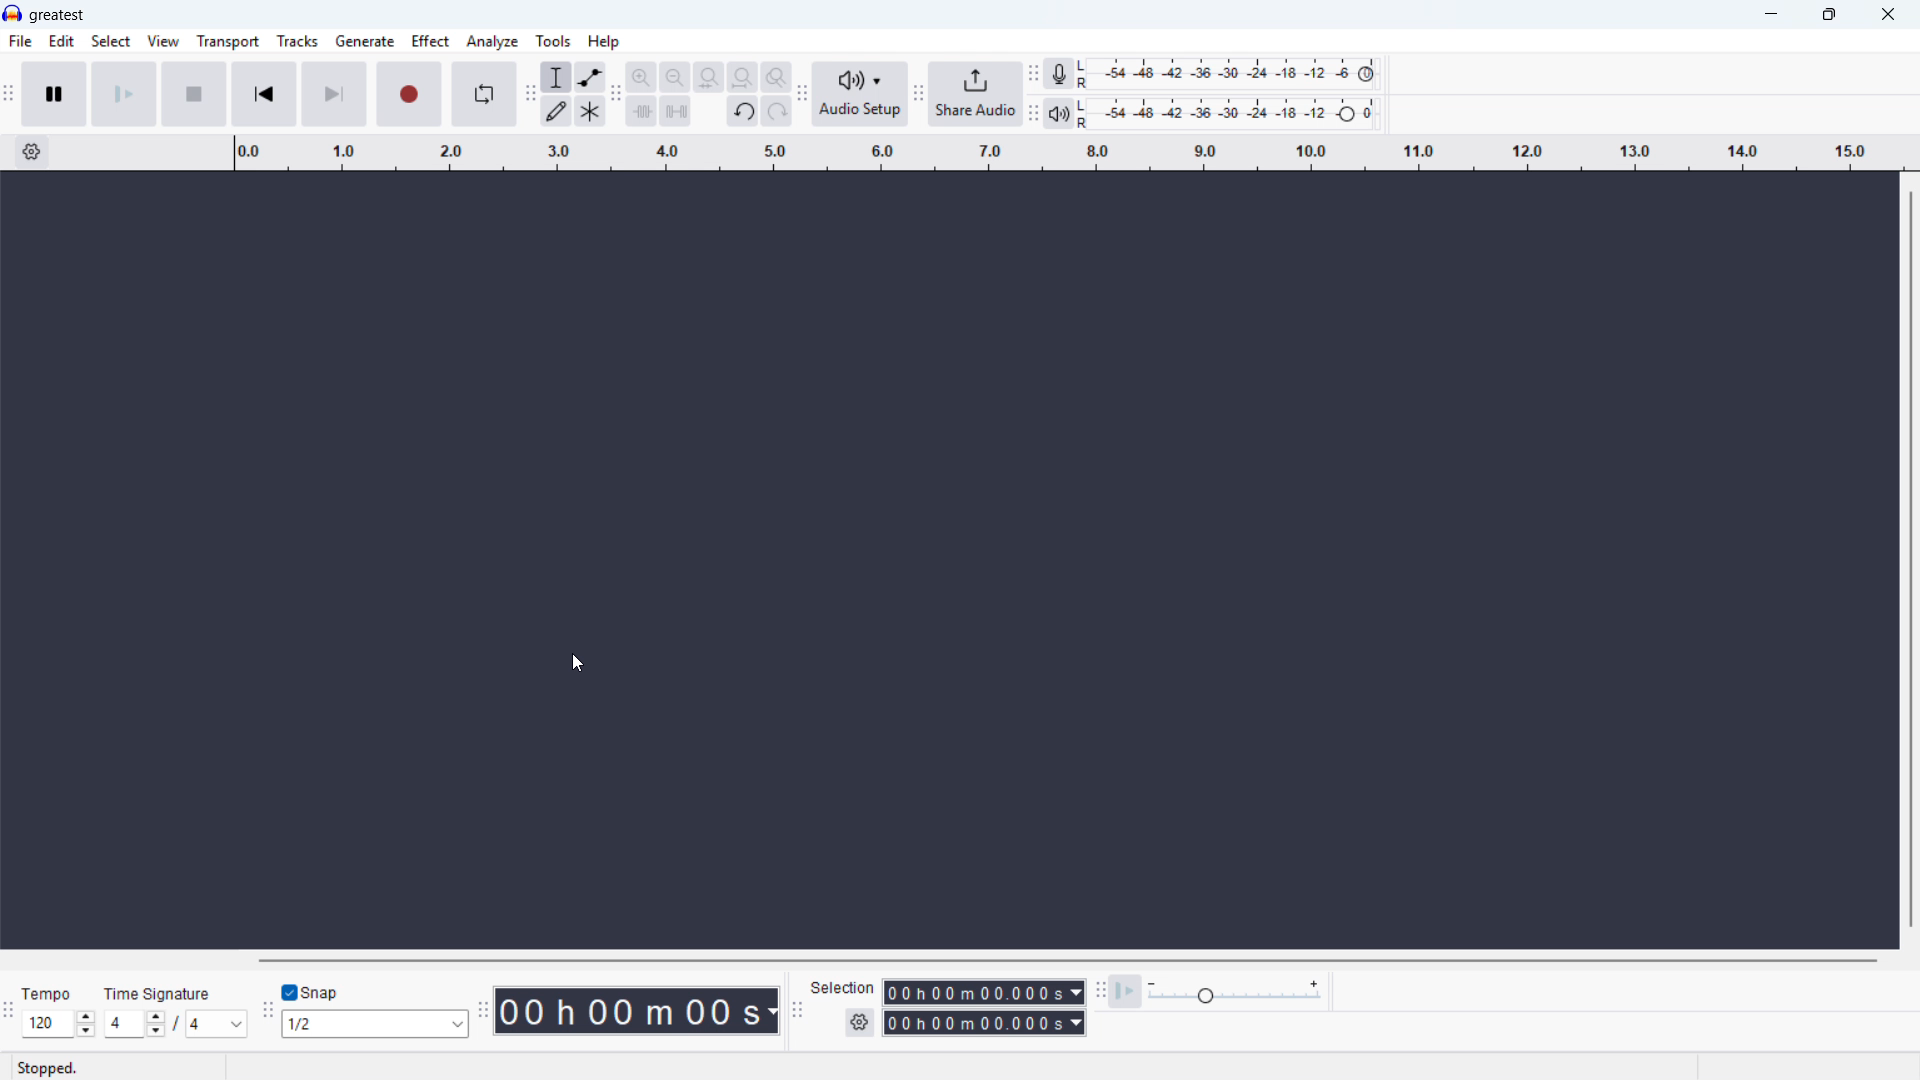  Describe the element at coordinates (777, 77) in the screenshot. I see `Toggle zoom ` at that location.